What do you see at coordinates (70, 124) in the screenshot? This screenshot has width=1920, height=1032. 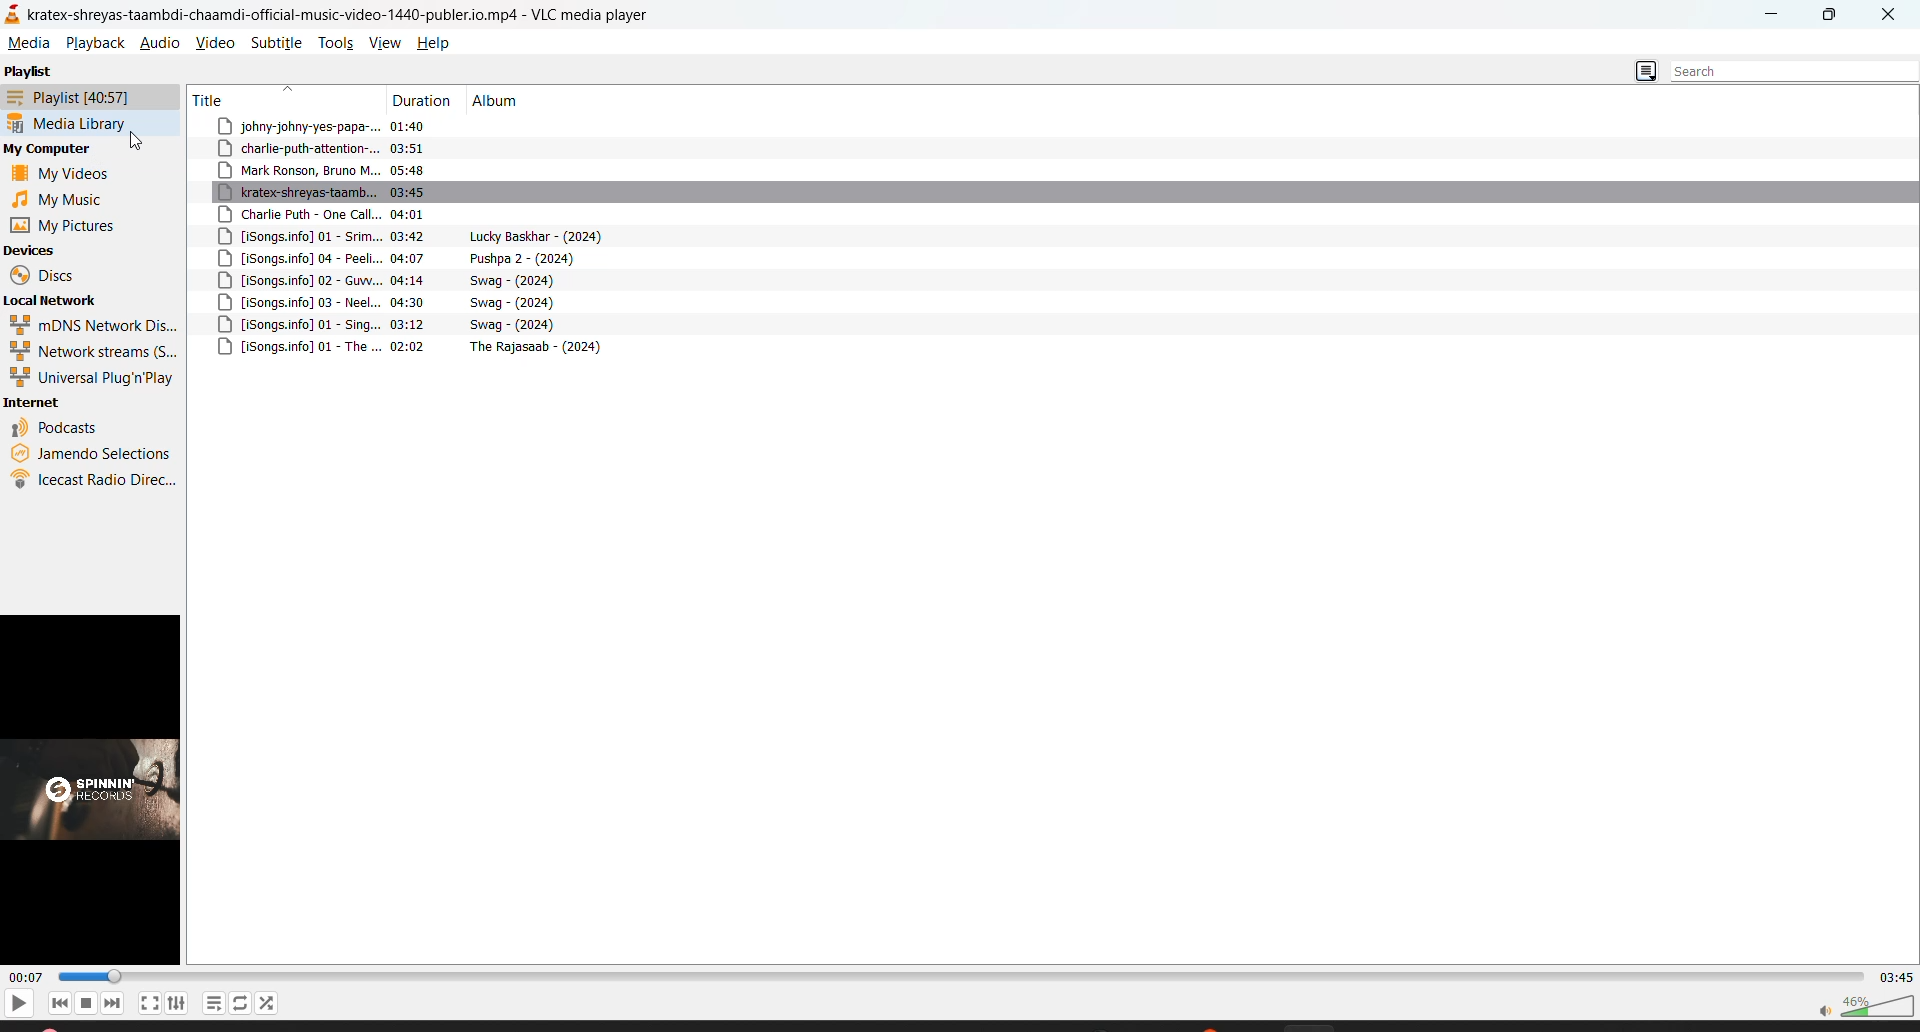 I see `media library` at bounding box center [70, 124].